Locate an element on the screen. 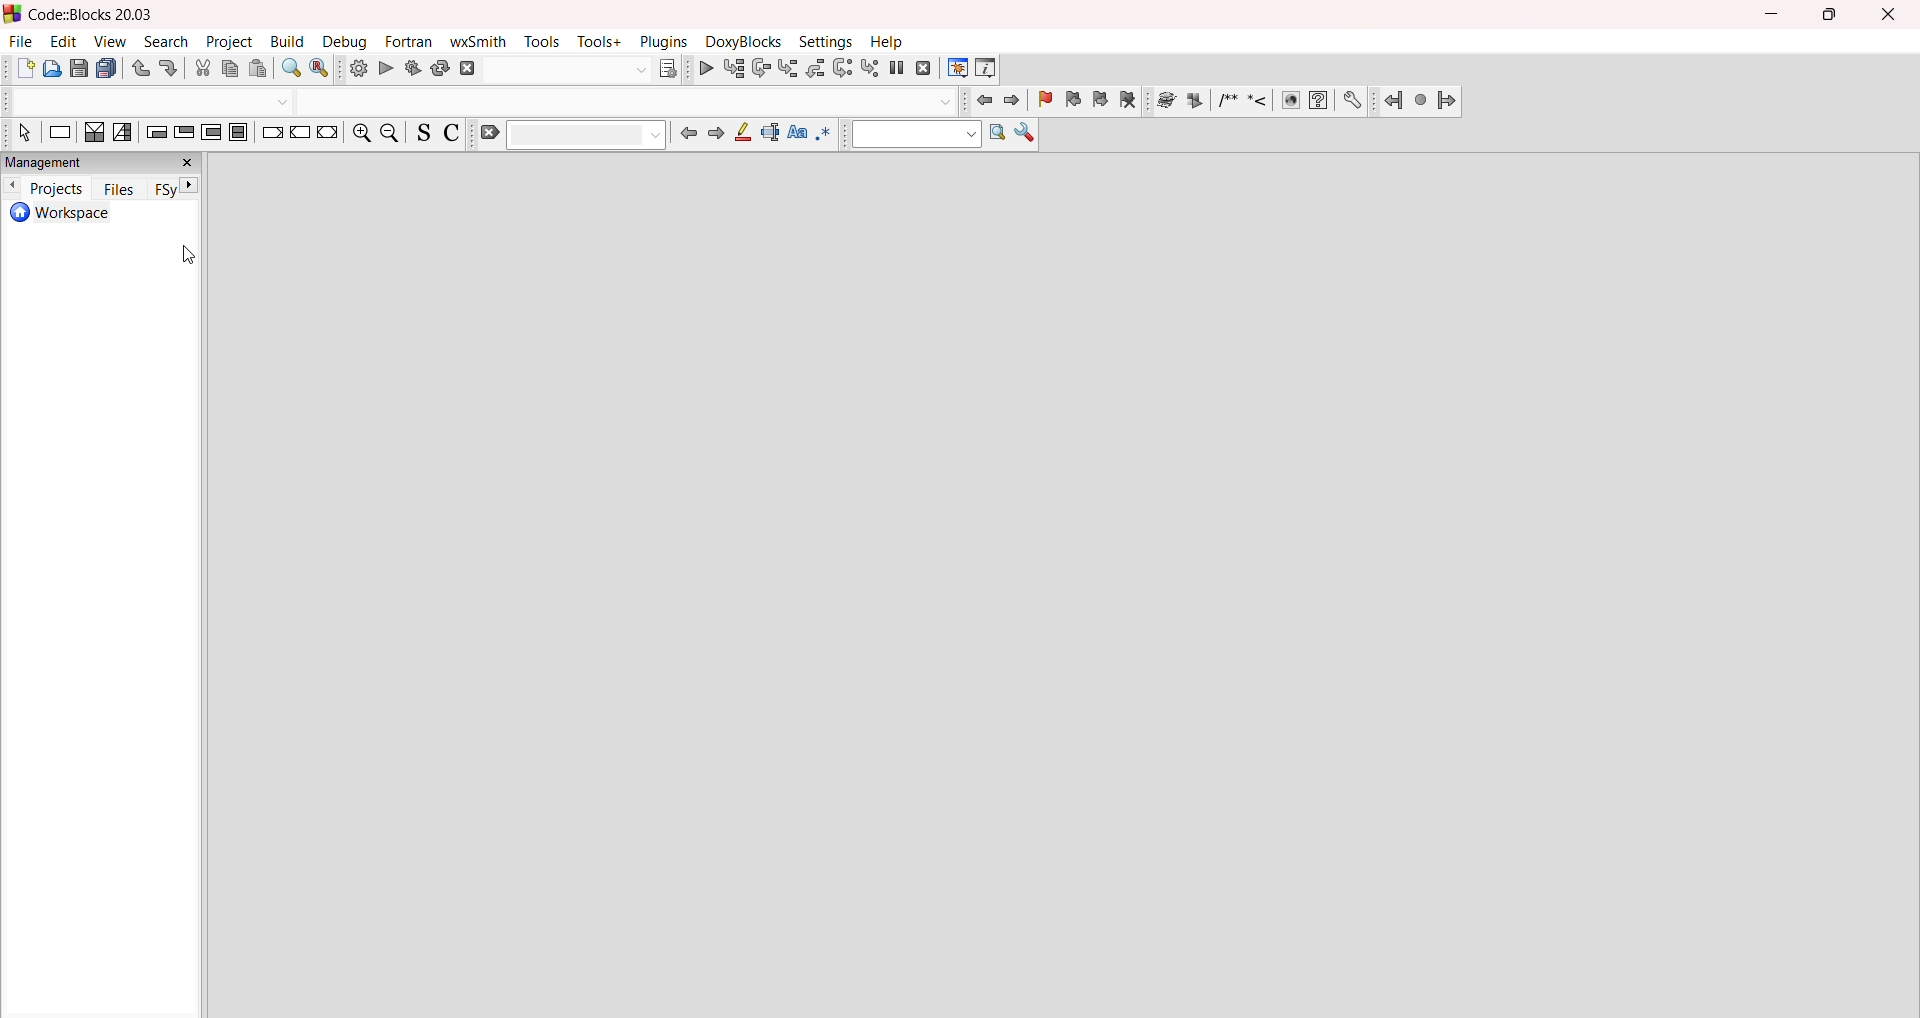  break debugger is located at coordinates (897, 68).